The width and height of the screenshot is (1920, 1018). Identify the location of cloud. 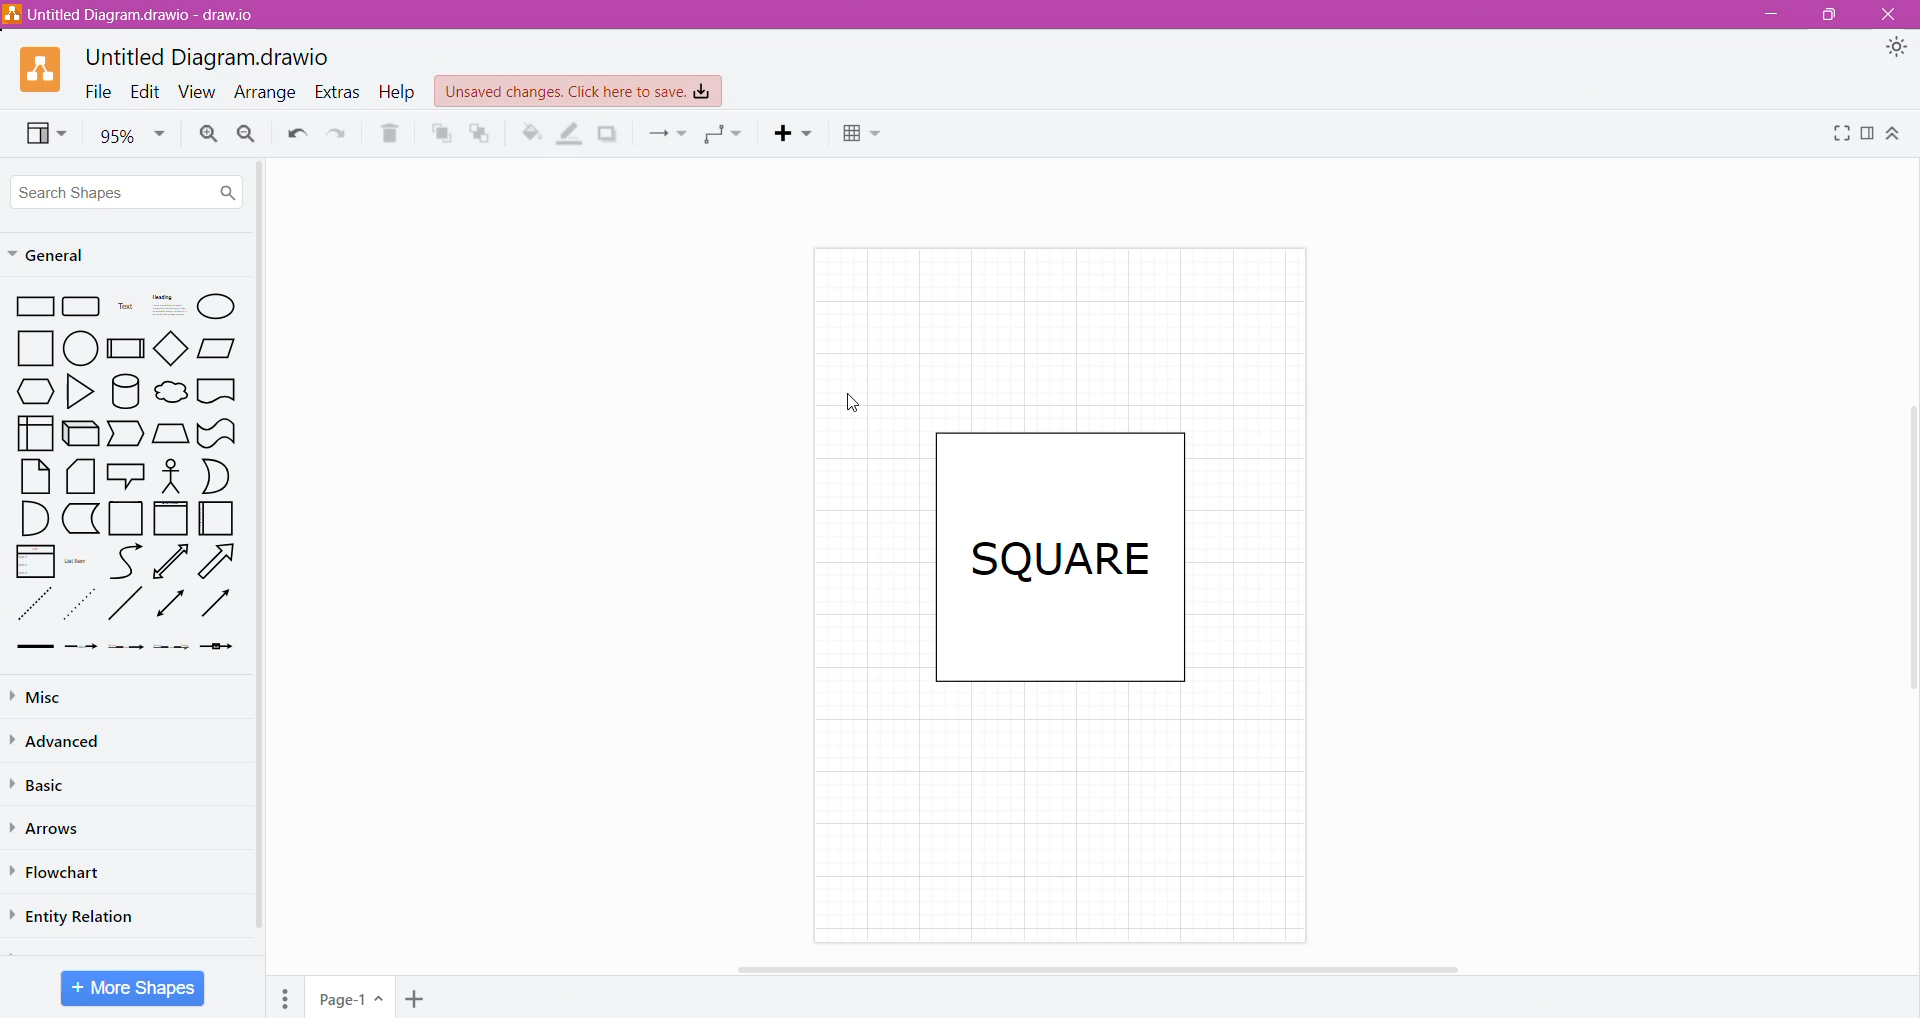
(170, 390).